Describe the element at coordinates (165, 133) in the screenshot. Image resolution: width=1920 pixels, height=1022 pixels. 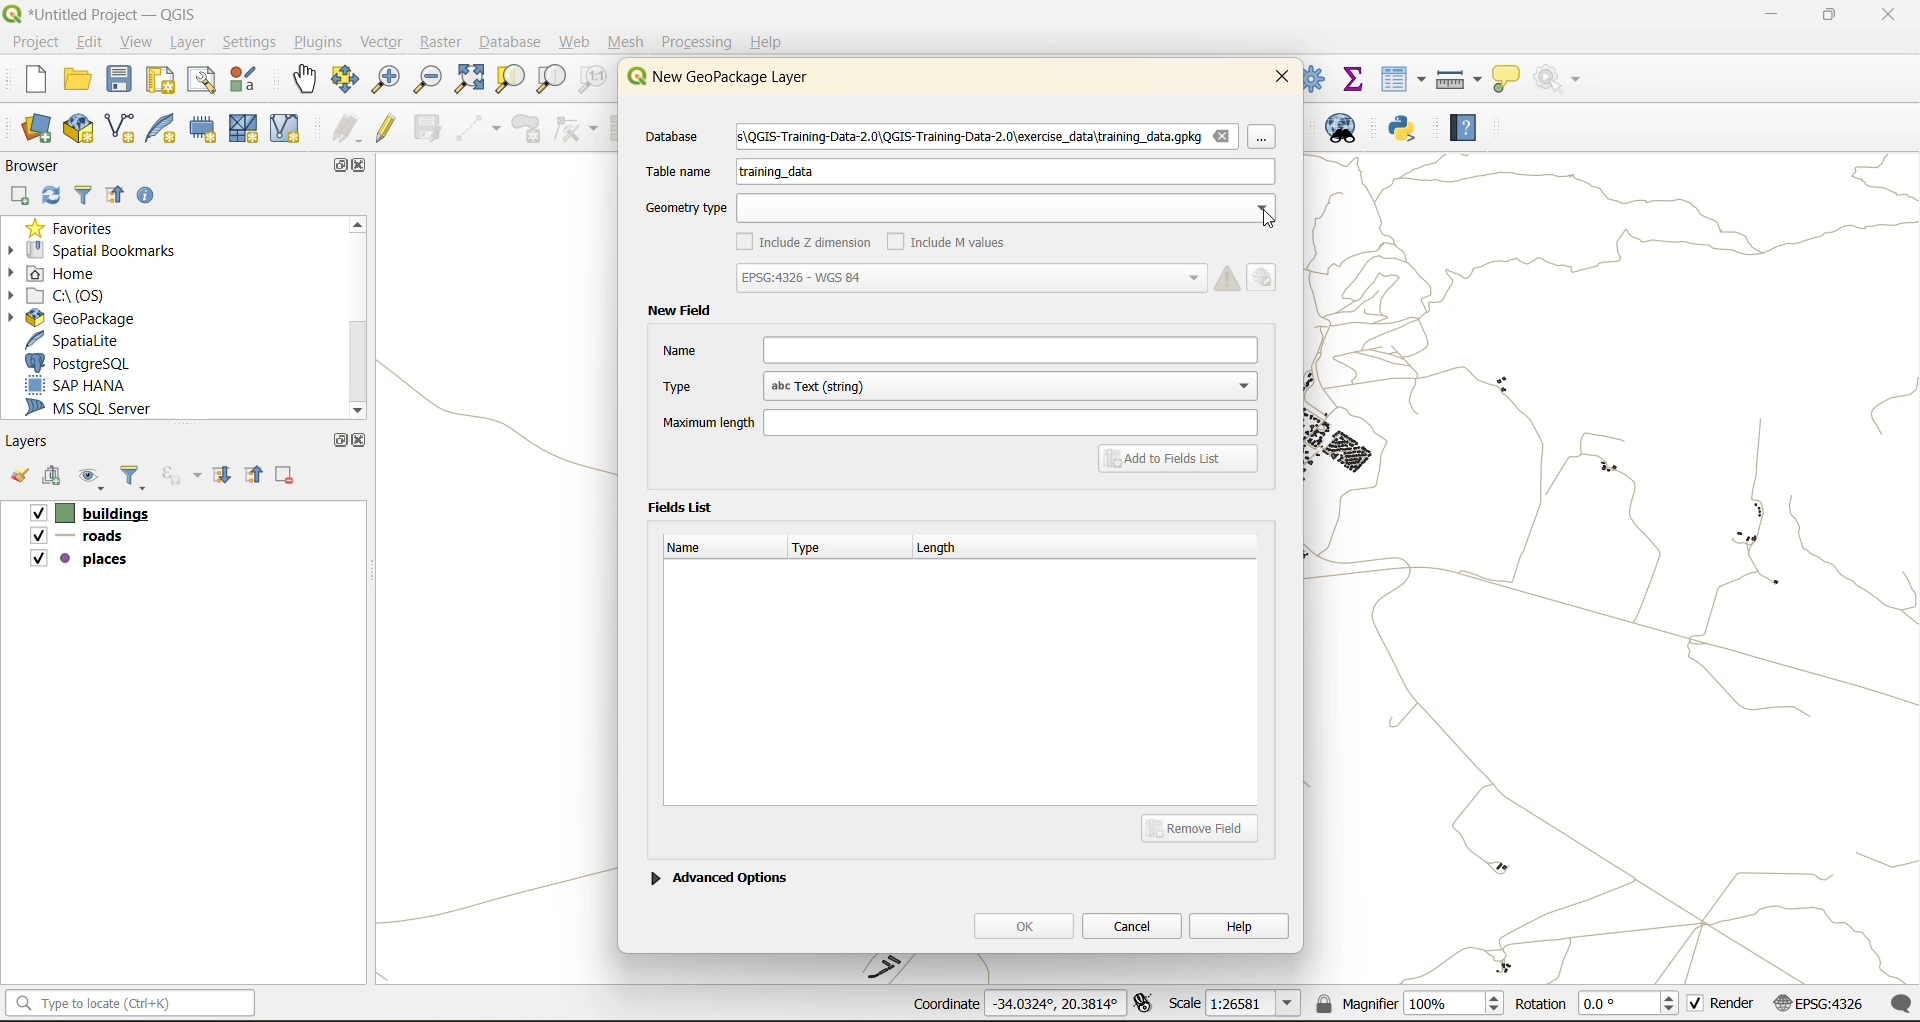
I see `new spatialite` at that location.